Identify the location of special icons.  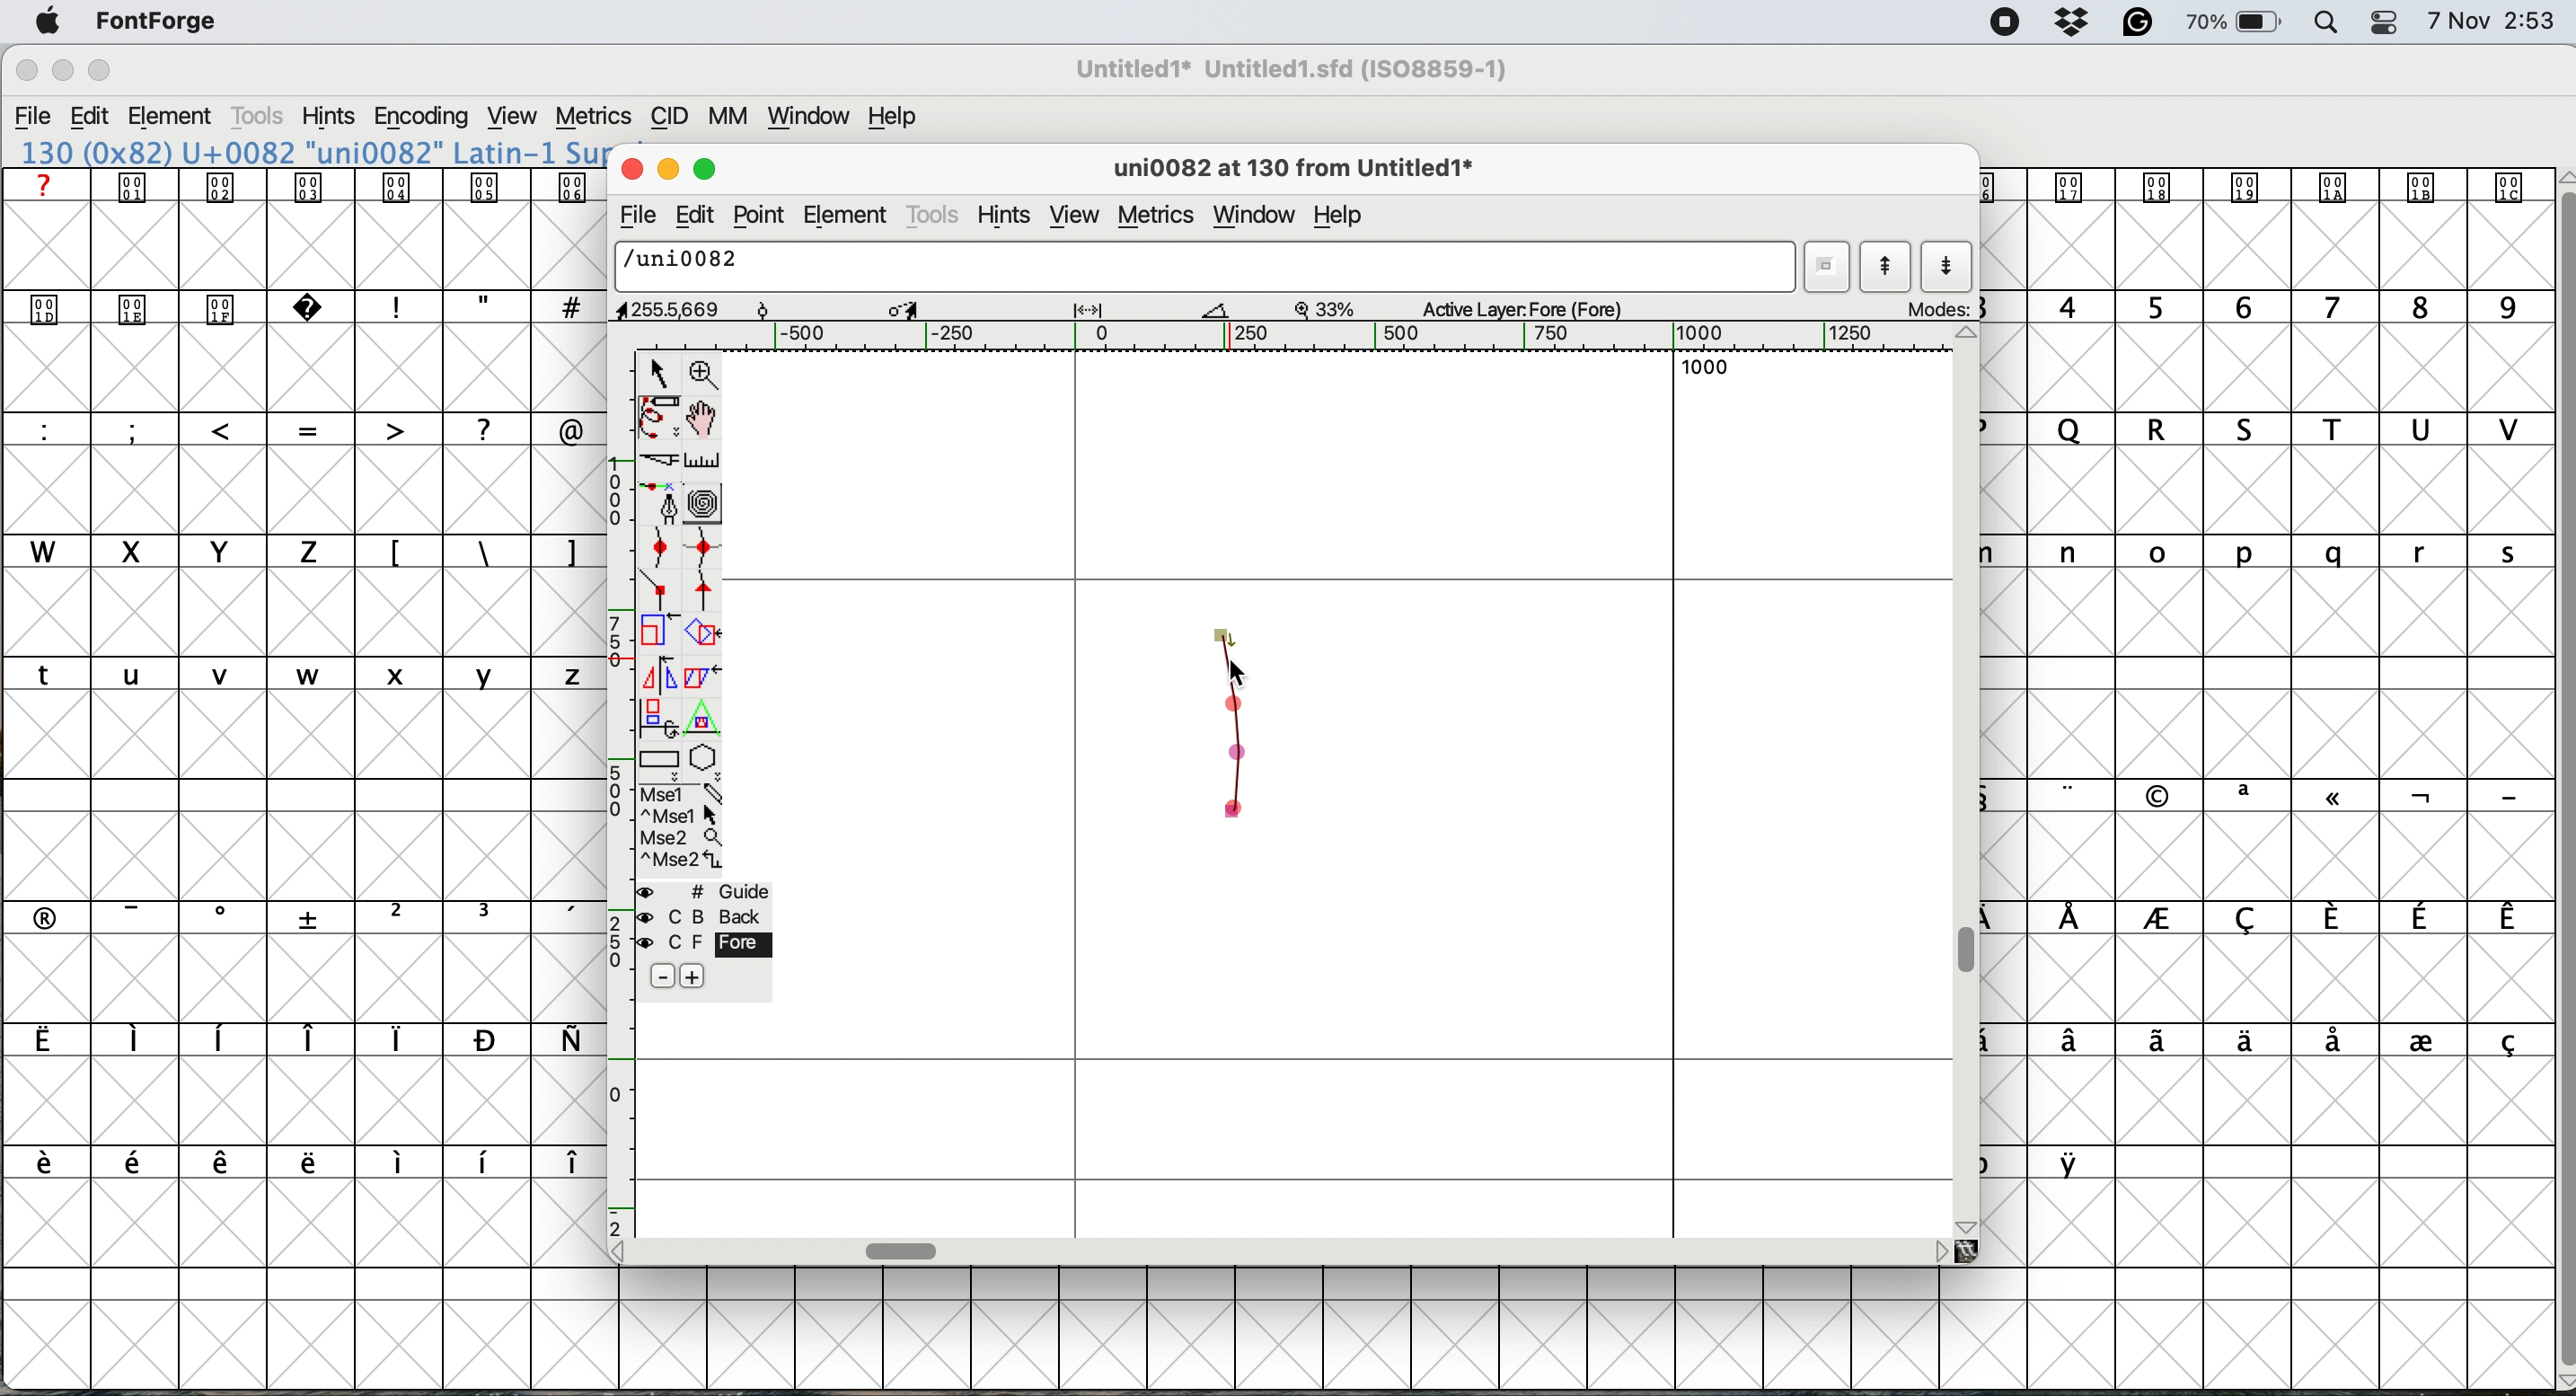
(305, 186).